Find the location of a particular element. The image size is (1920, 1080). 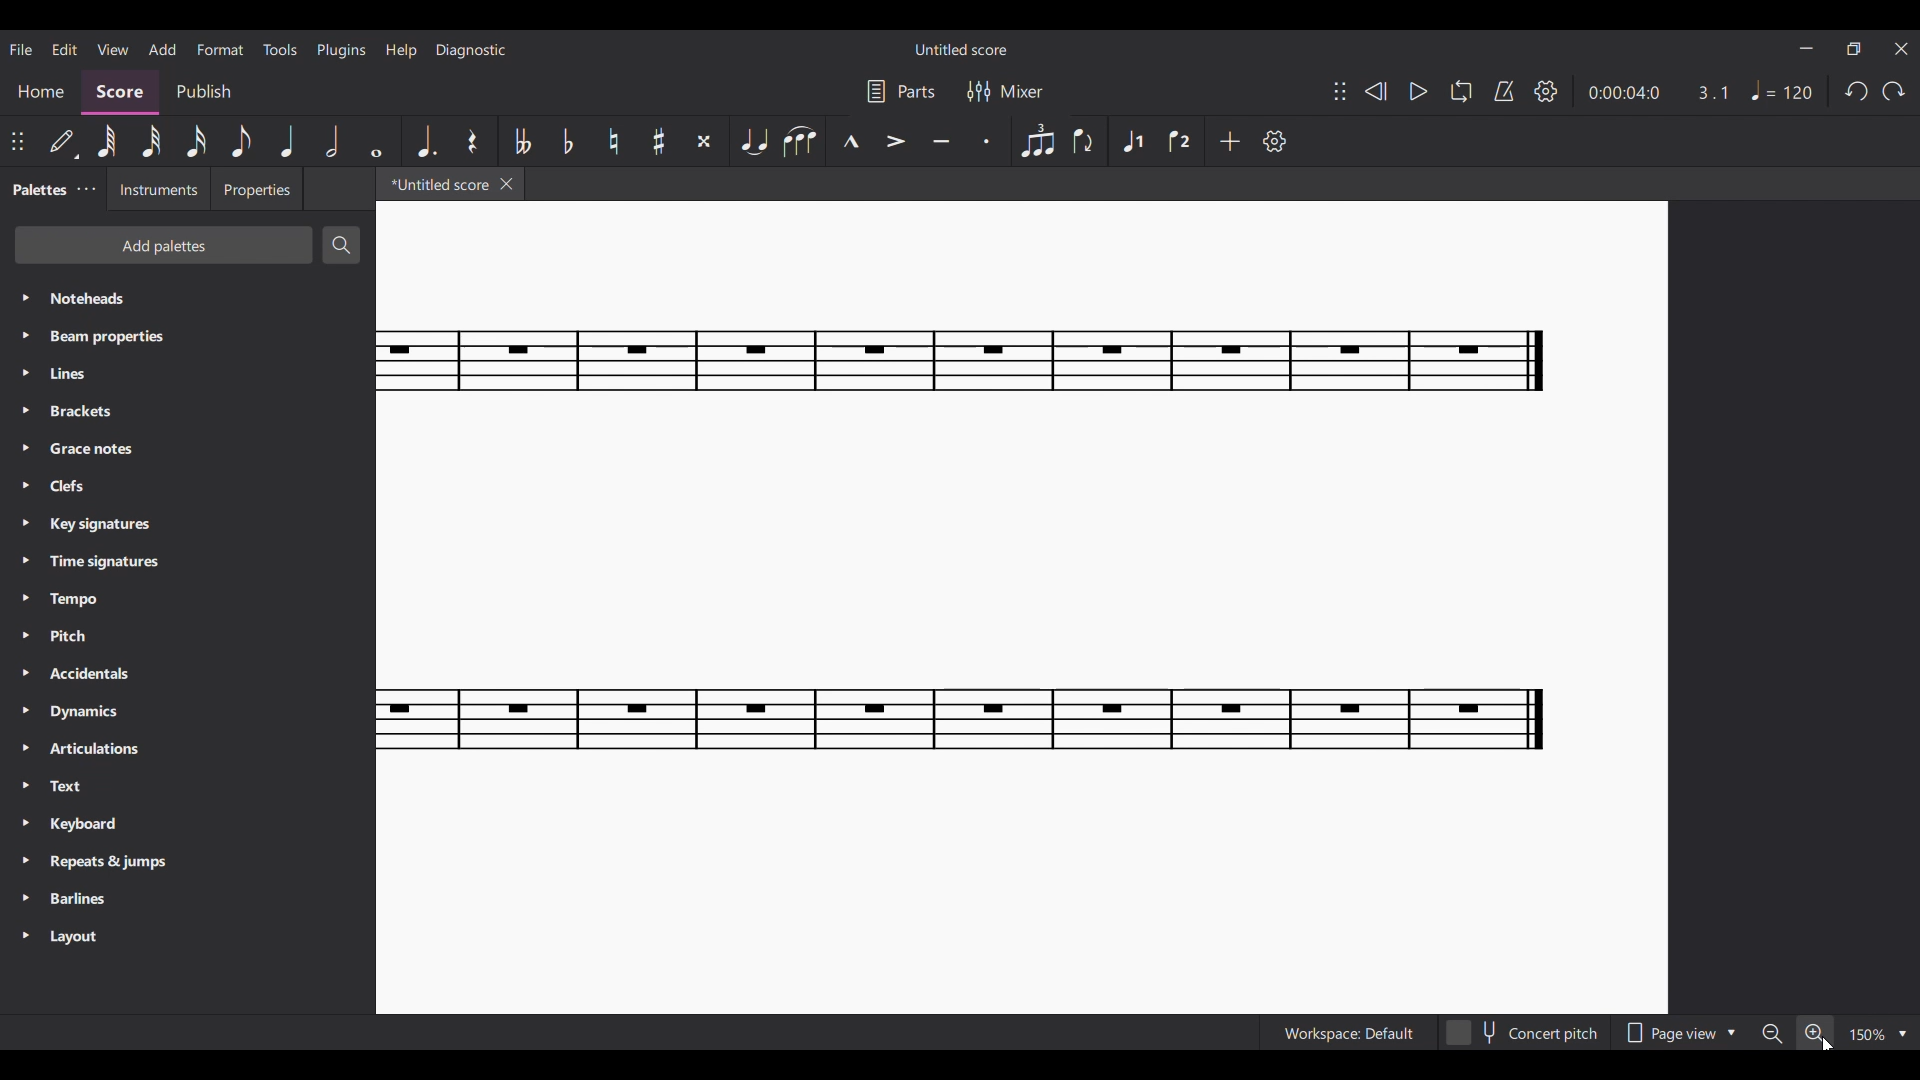

Default is located at coordinates (62, 142).